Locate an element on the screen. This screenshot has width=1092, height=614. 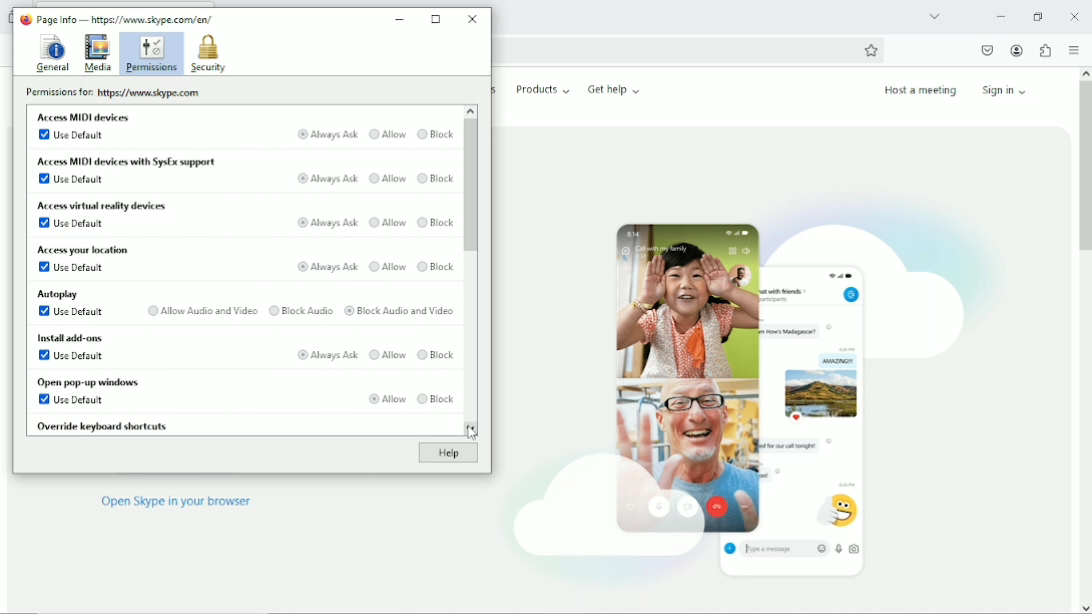
Block is located at coordinates (435, 221).